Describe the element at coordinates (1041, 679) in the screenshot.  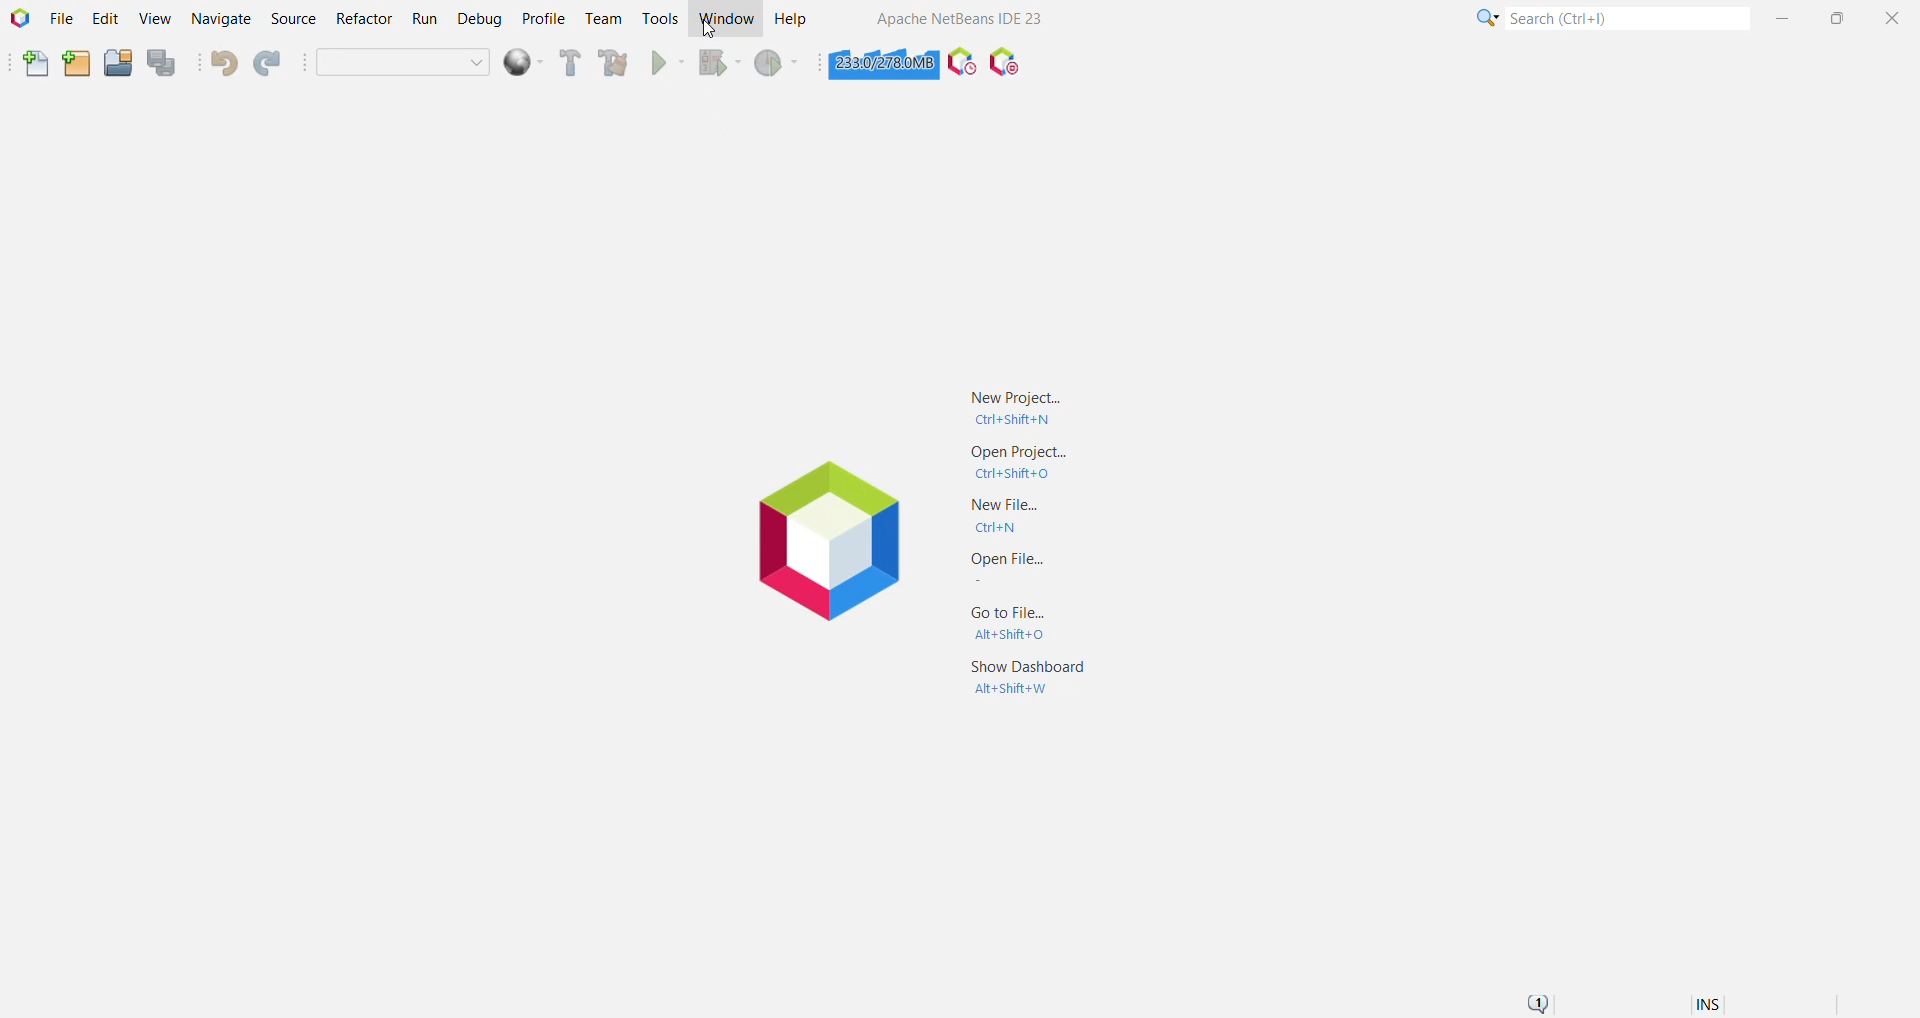
I see `Show Dashboard` at that location.